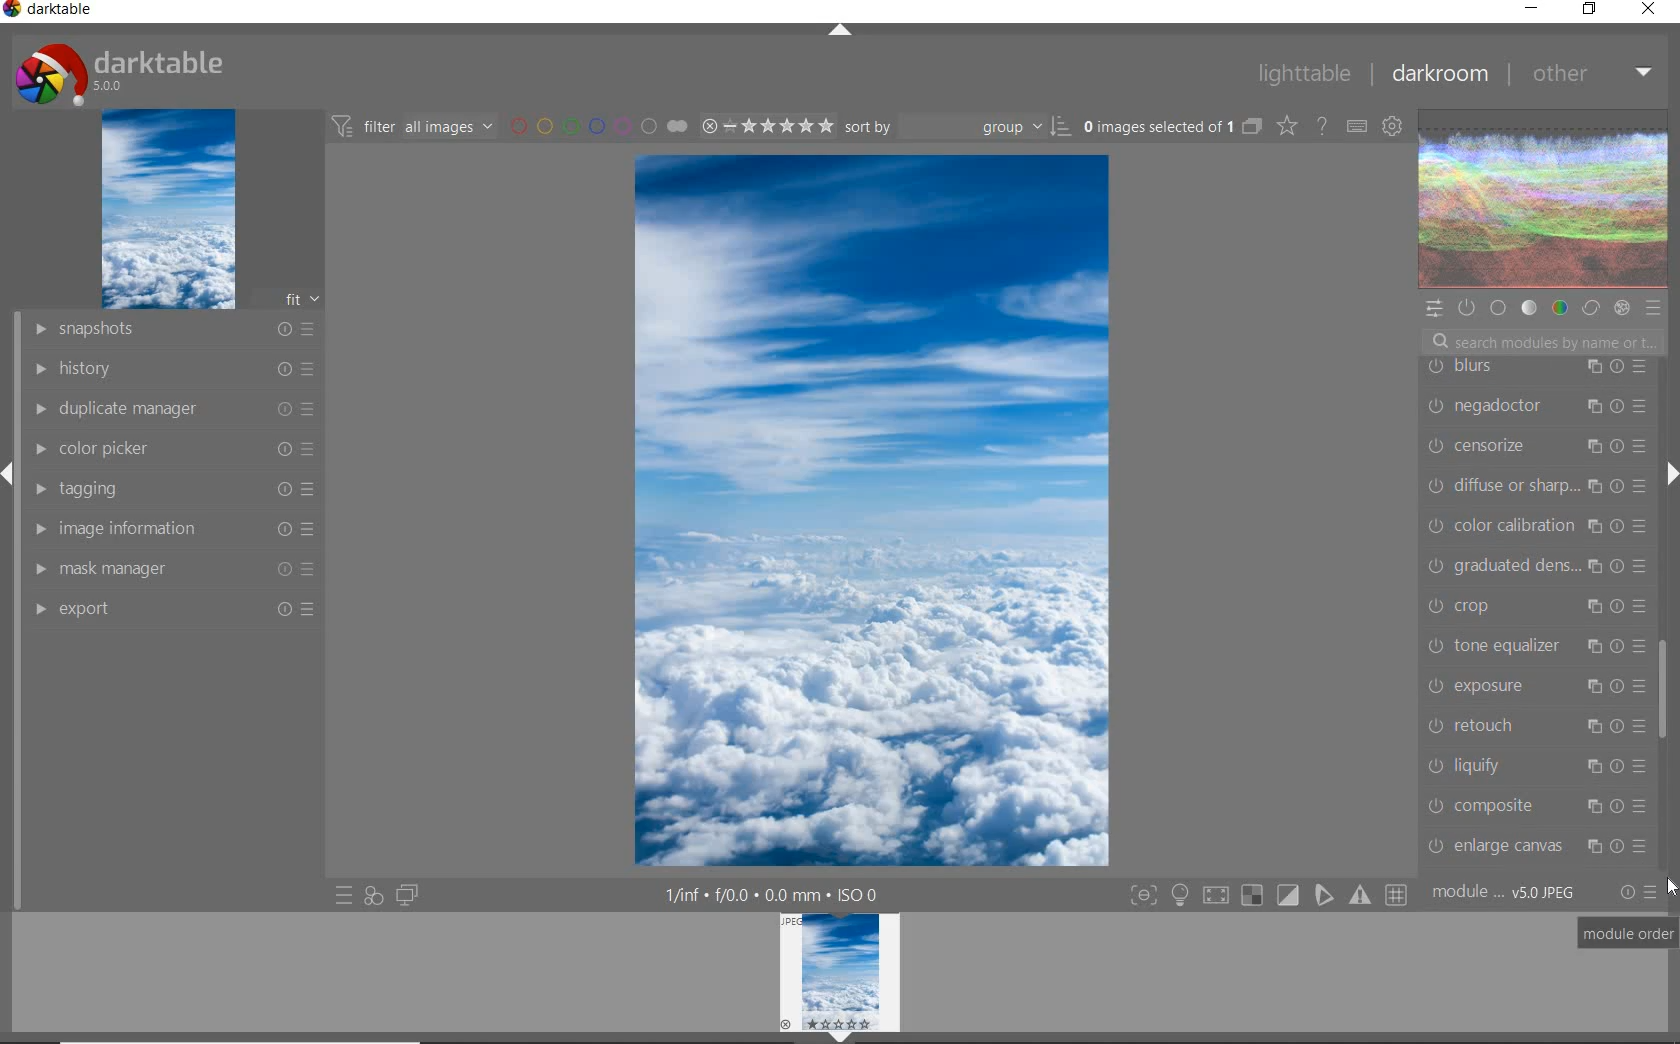 This screenshot has width=1680, height=1044. Describe the element at coordinates (1253, 125) in the screenshot. I see `COLLAPSE GROUPED IMAGES` at that location.